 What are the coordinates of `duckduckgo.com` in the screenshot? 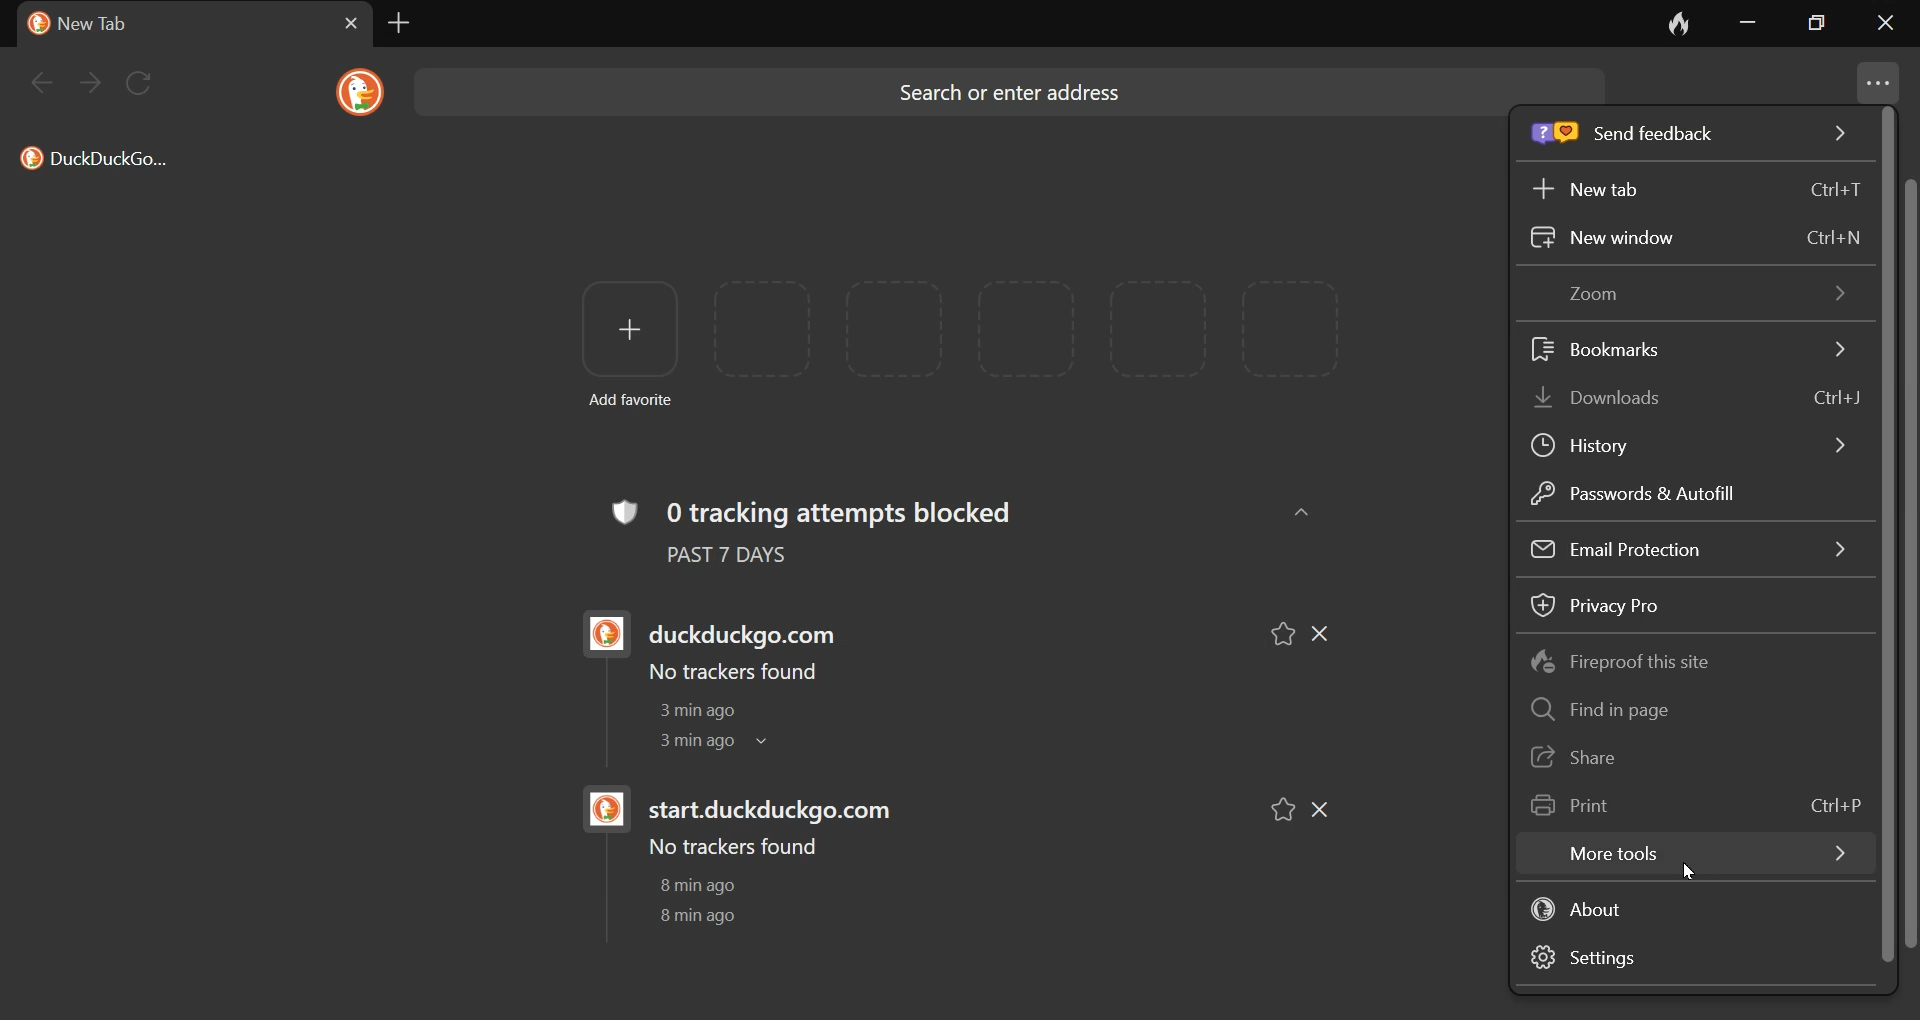 It's located at (754, 627).